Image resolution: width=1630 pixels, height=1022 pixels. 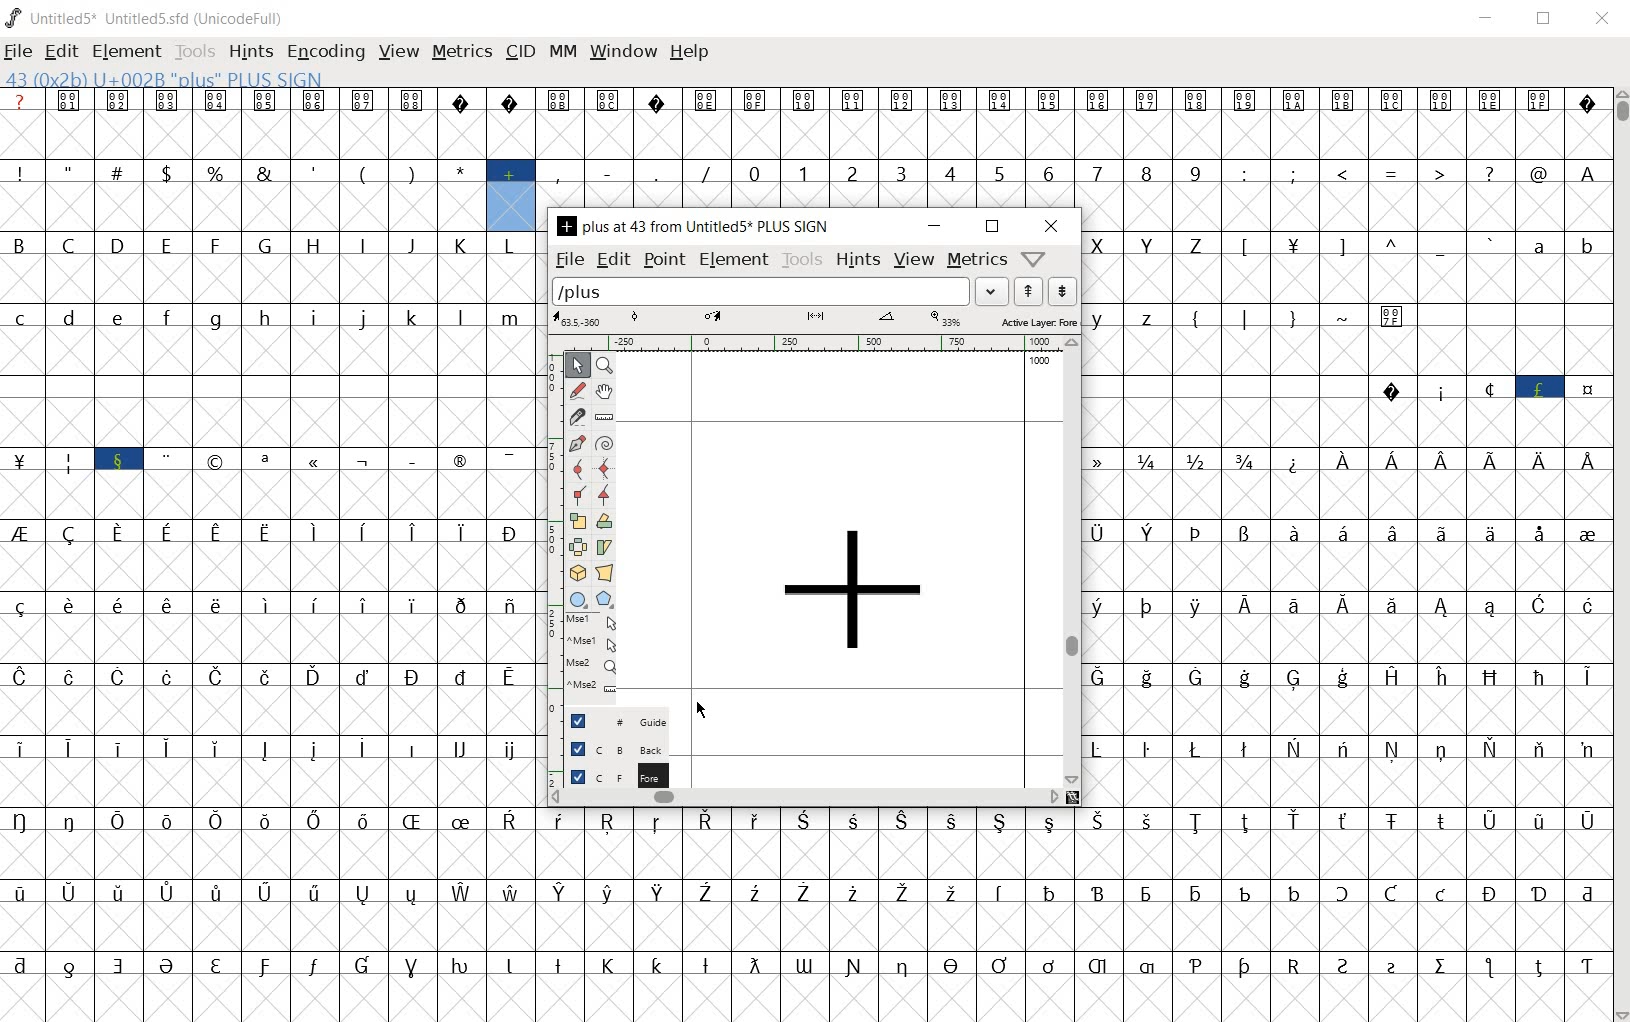 I want to click on mse1 mse1 mse2 mse2, so click(x=589, y=652).